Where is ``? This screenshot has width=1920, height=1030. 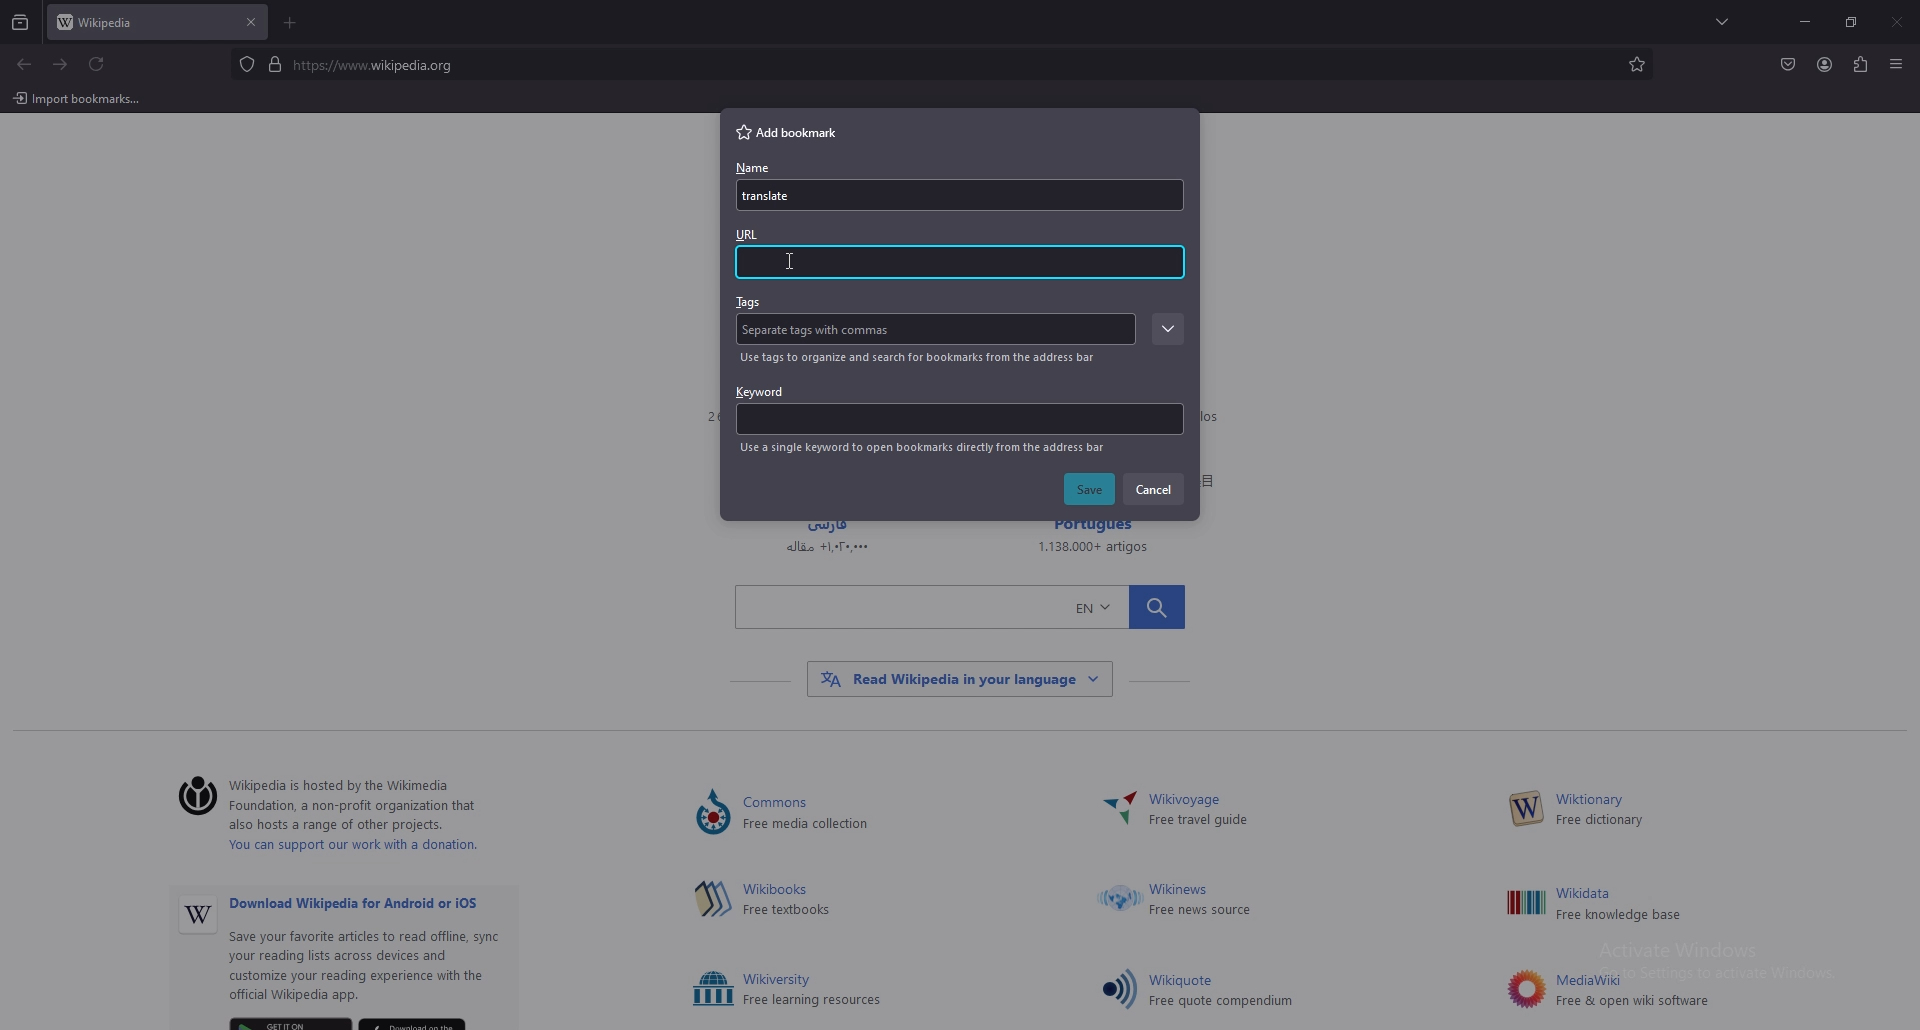
 is located at coordinates (1118, 988).